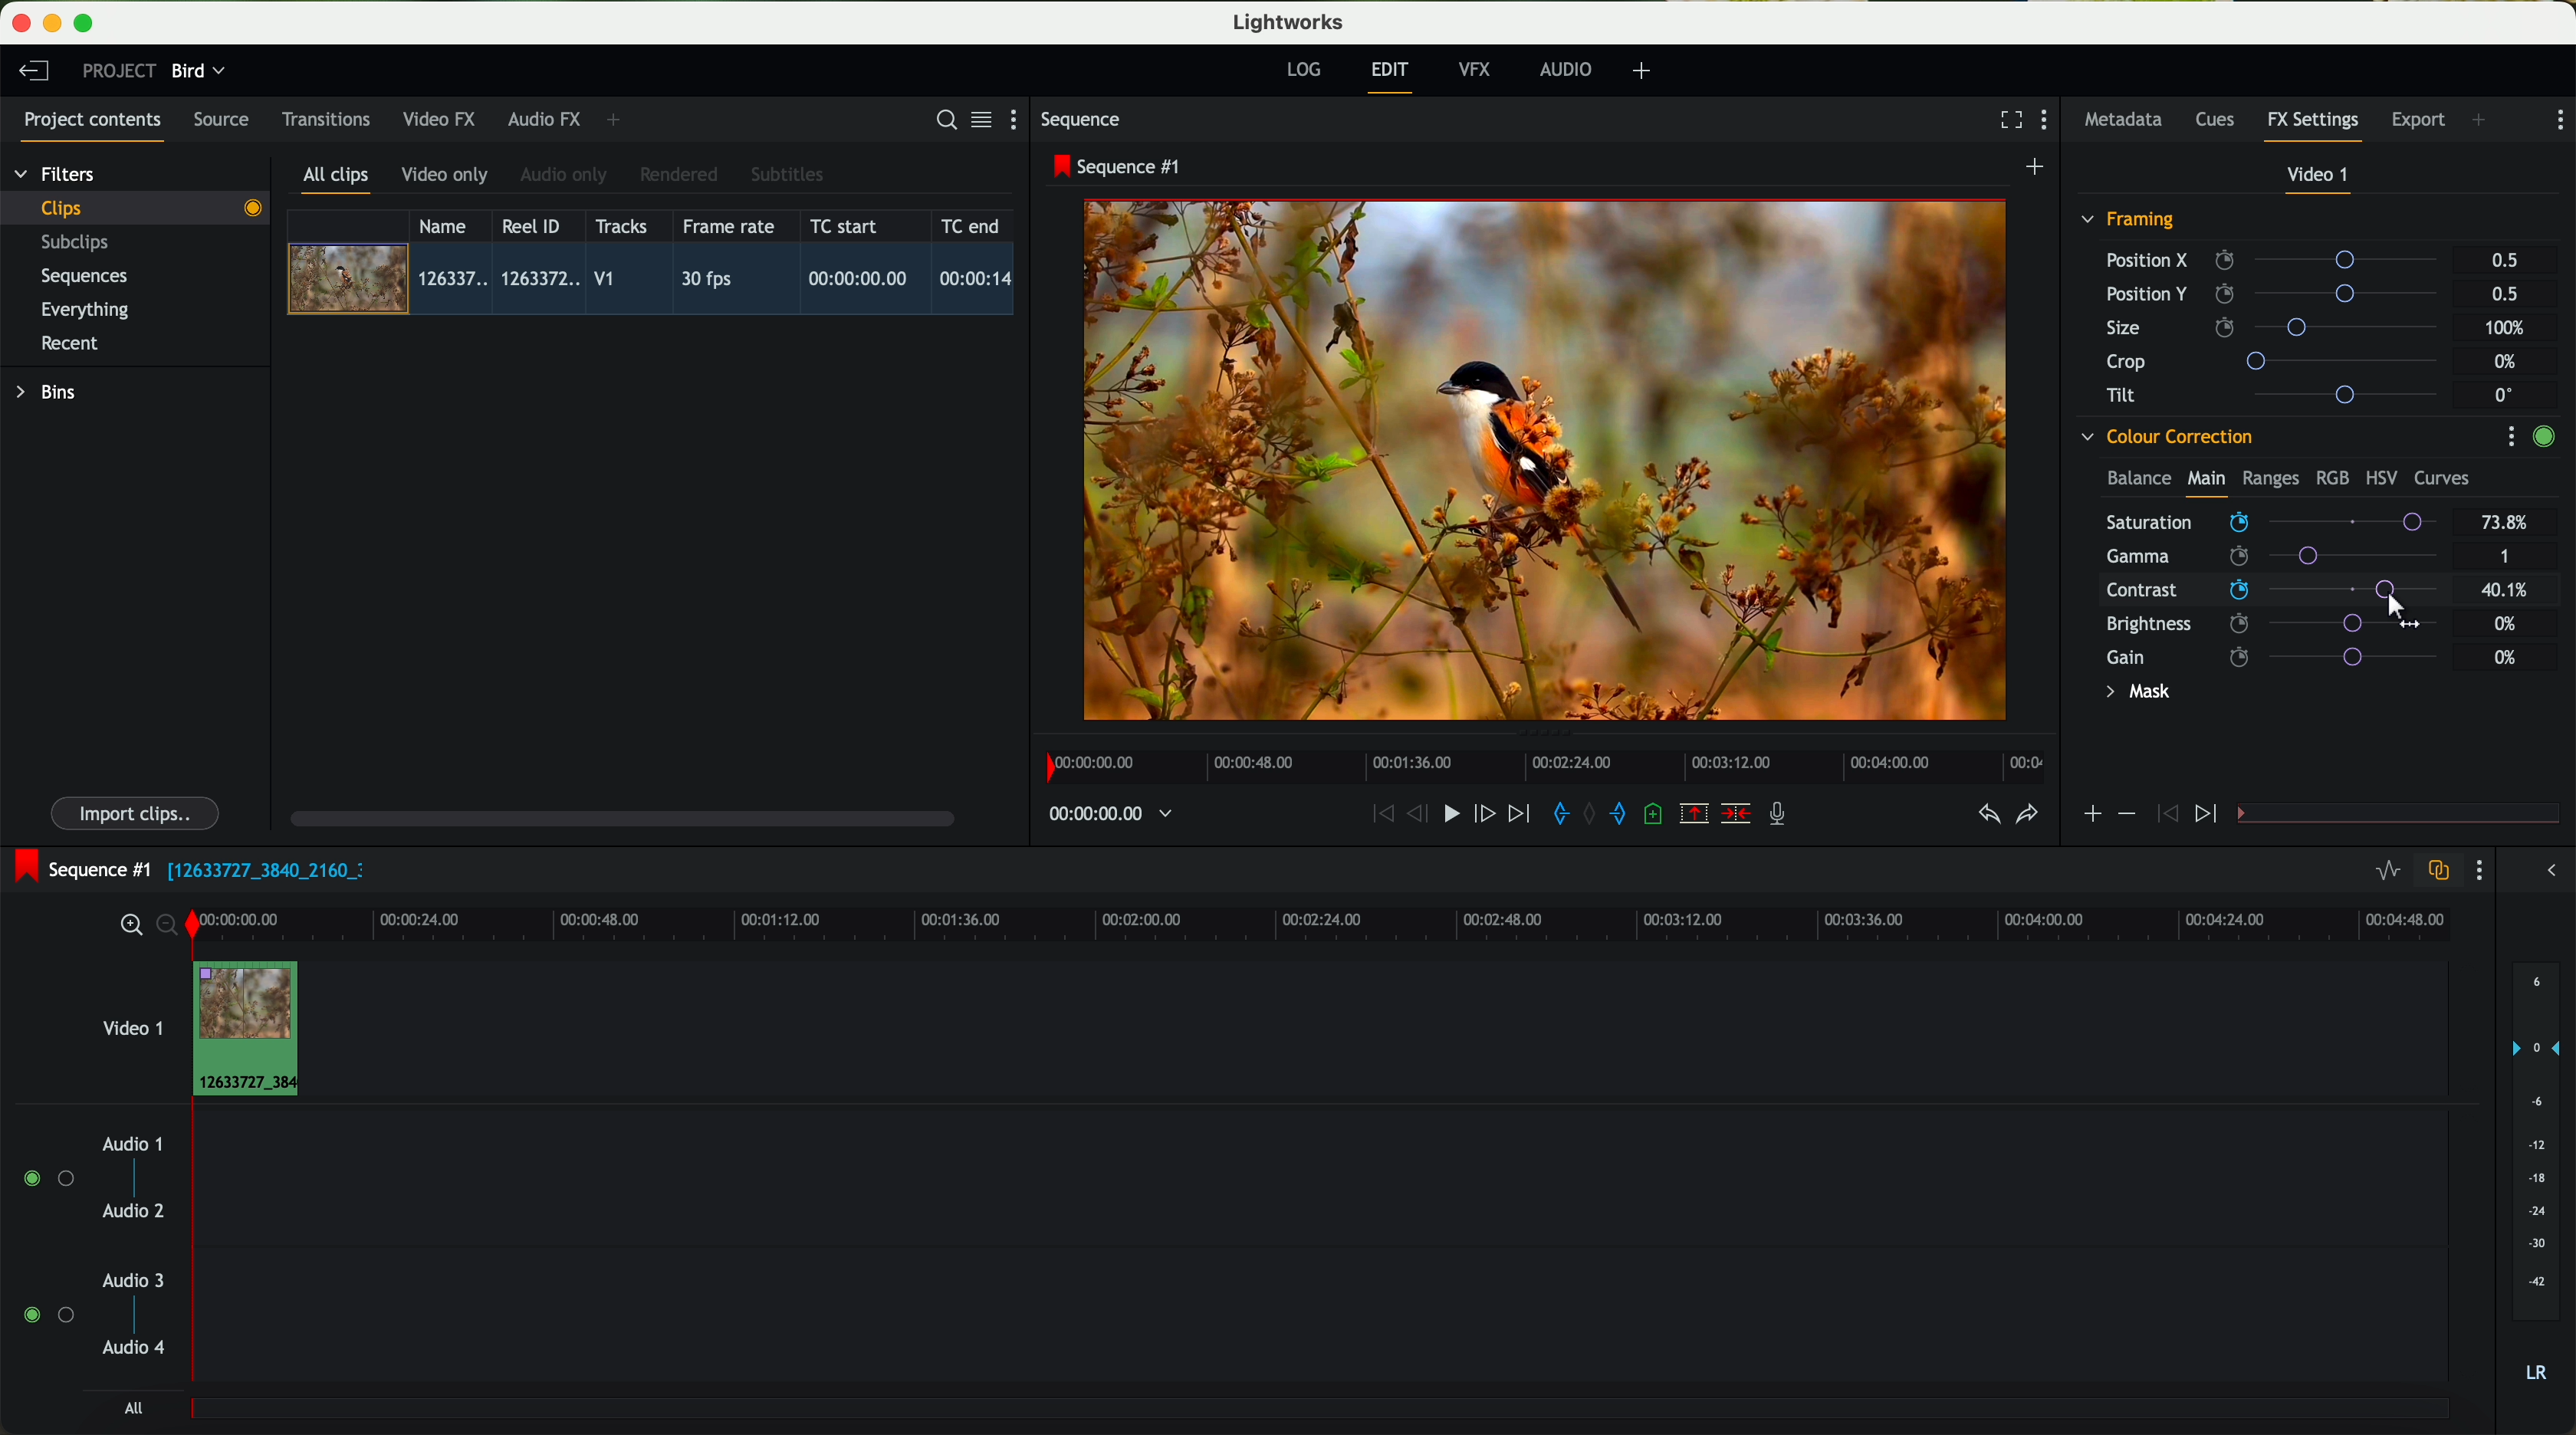 This screenshot has width=2576, height=1435. What do you see at coordinates (2434, 872) in the screenshot?
I see `toggle auto track sync` at bounding box center [2434, 872].